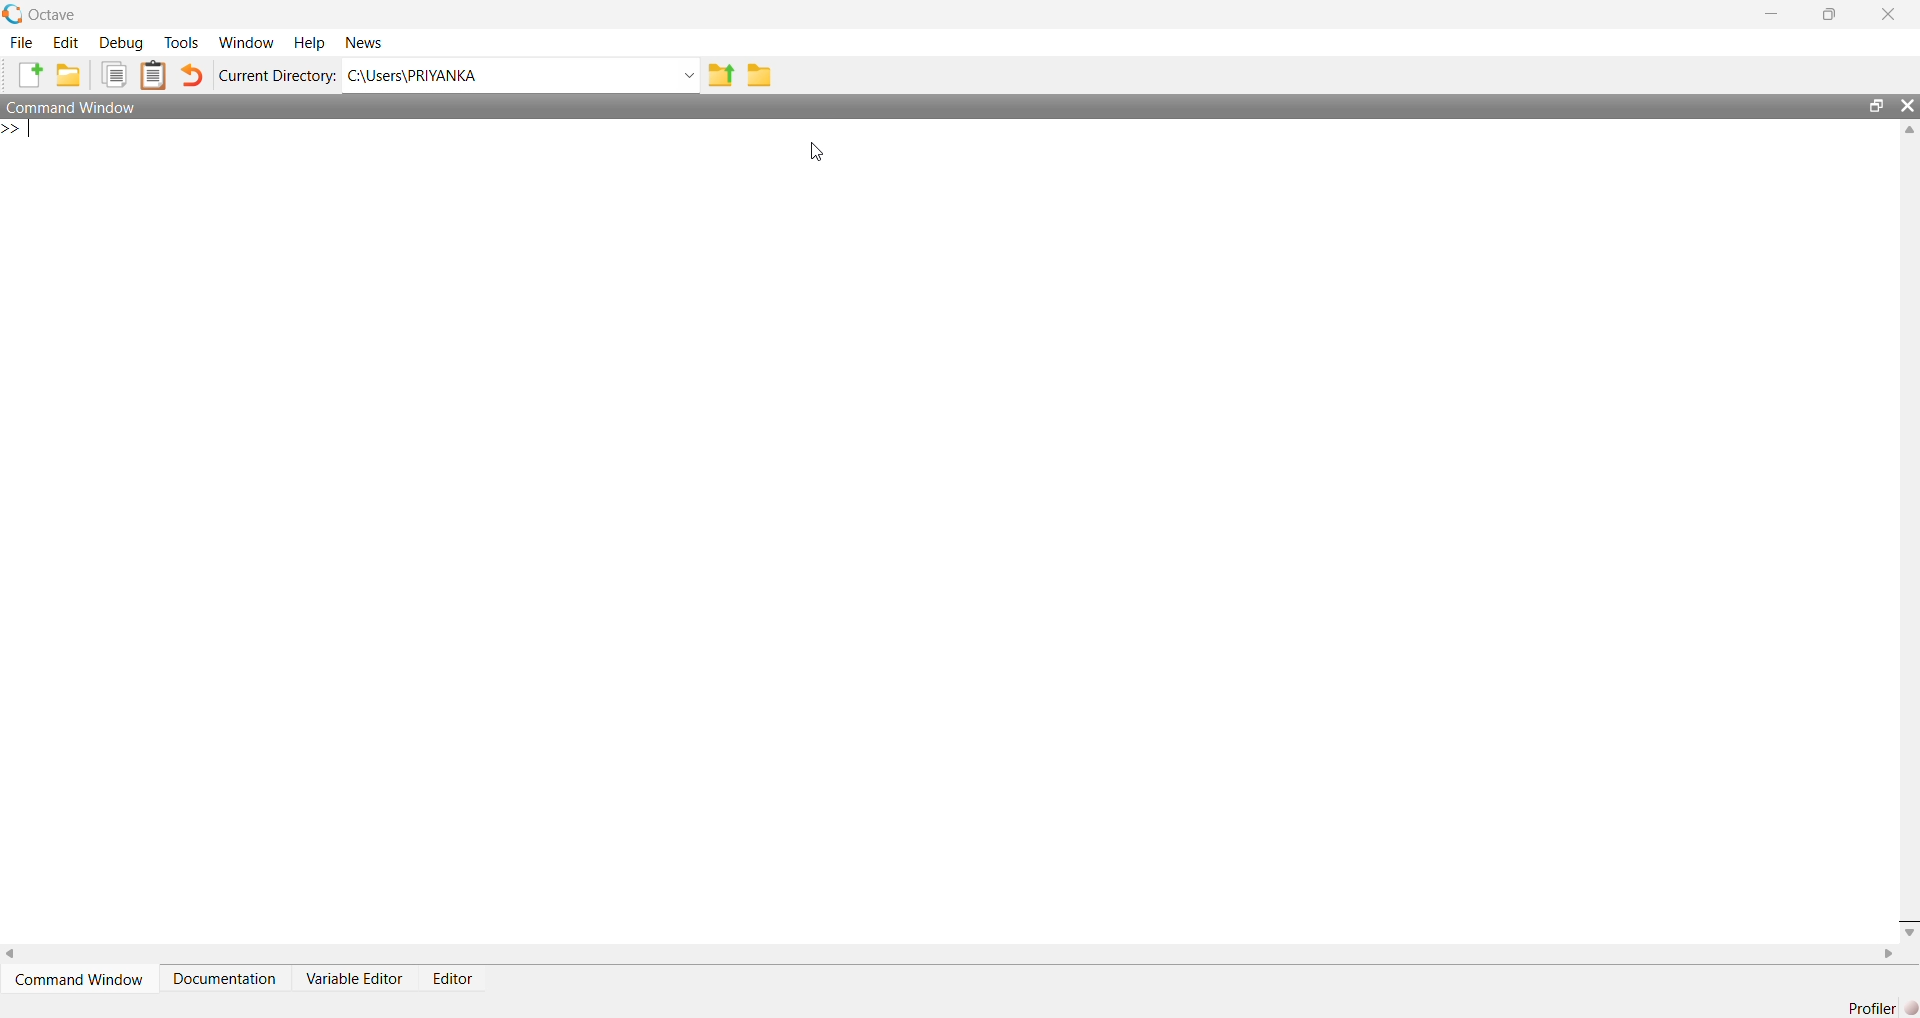 The width and height of the screenshot is (1920, 1018). Describe the element at coordinates (74, 107) in the screenshot. I see `Command Window` at that location.